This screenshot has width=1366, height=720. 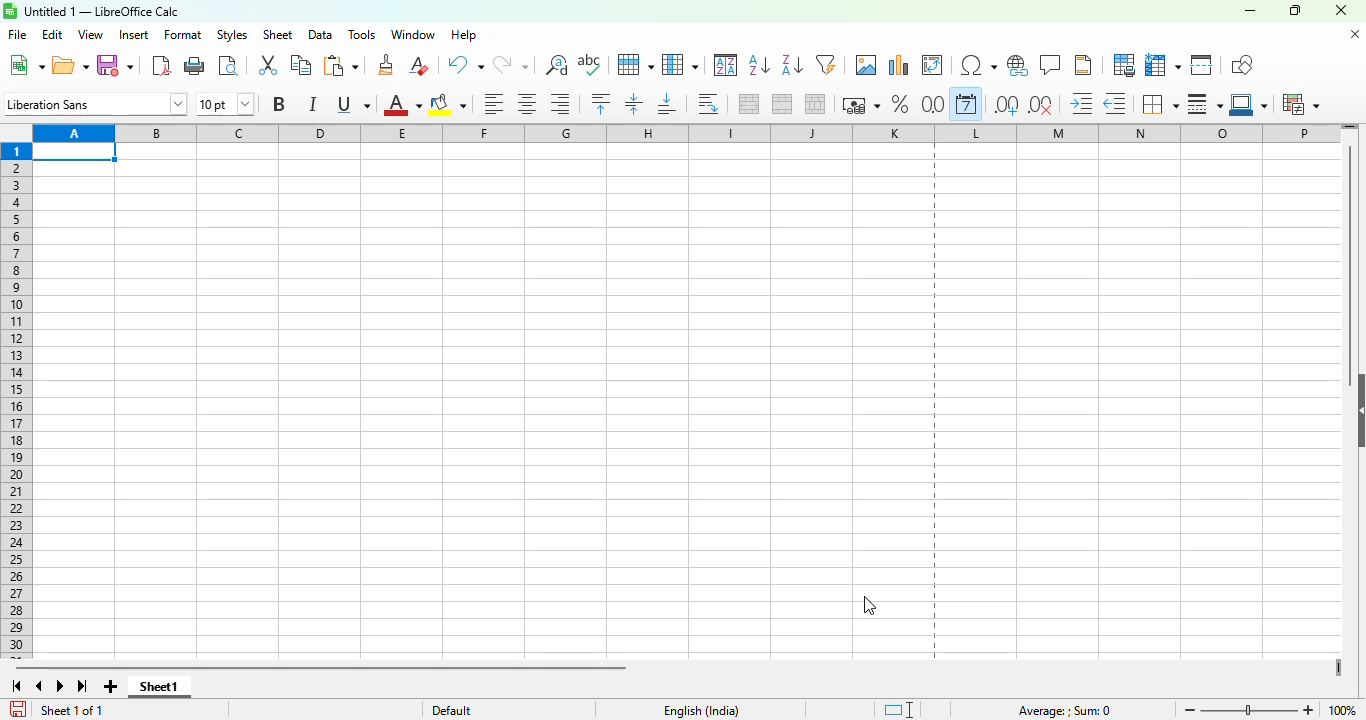 What do you see at coordinates (686, 132) in the screenshot?
I see `columns` at bounding box center [686, 132].